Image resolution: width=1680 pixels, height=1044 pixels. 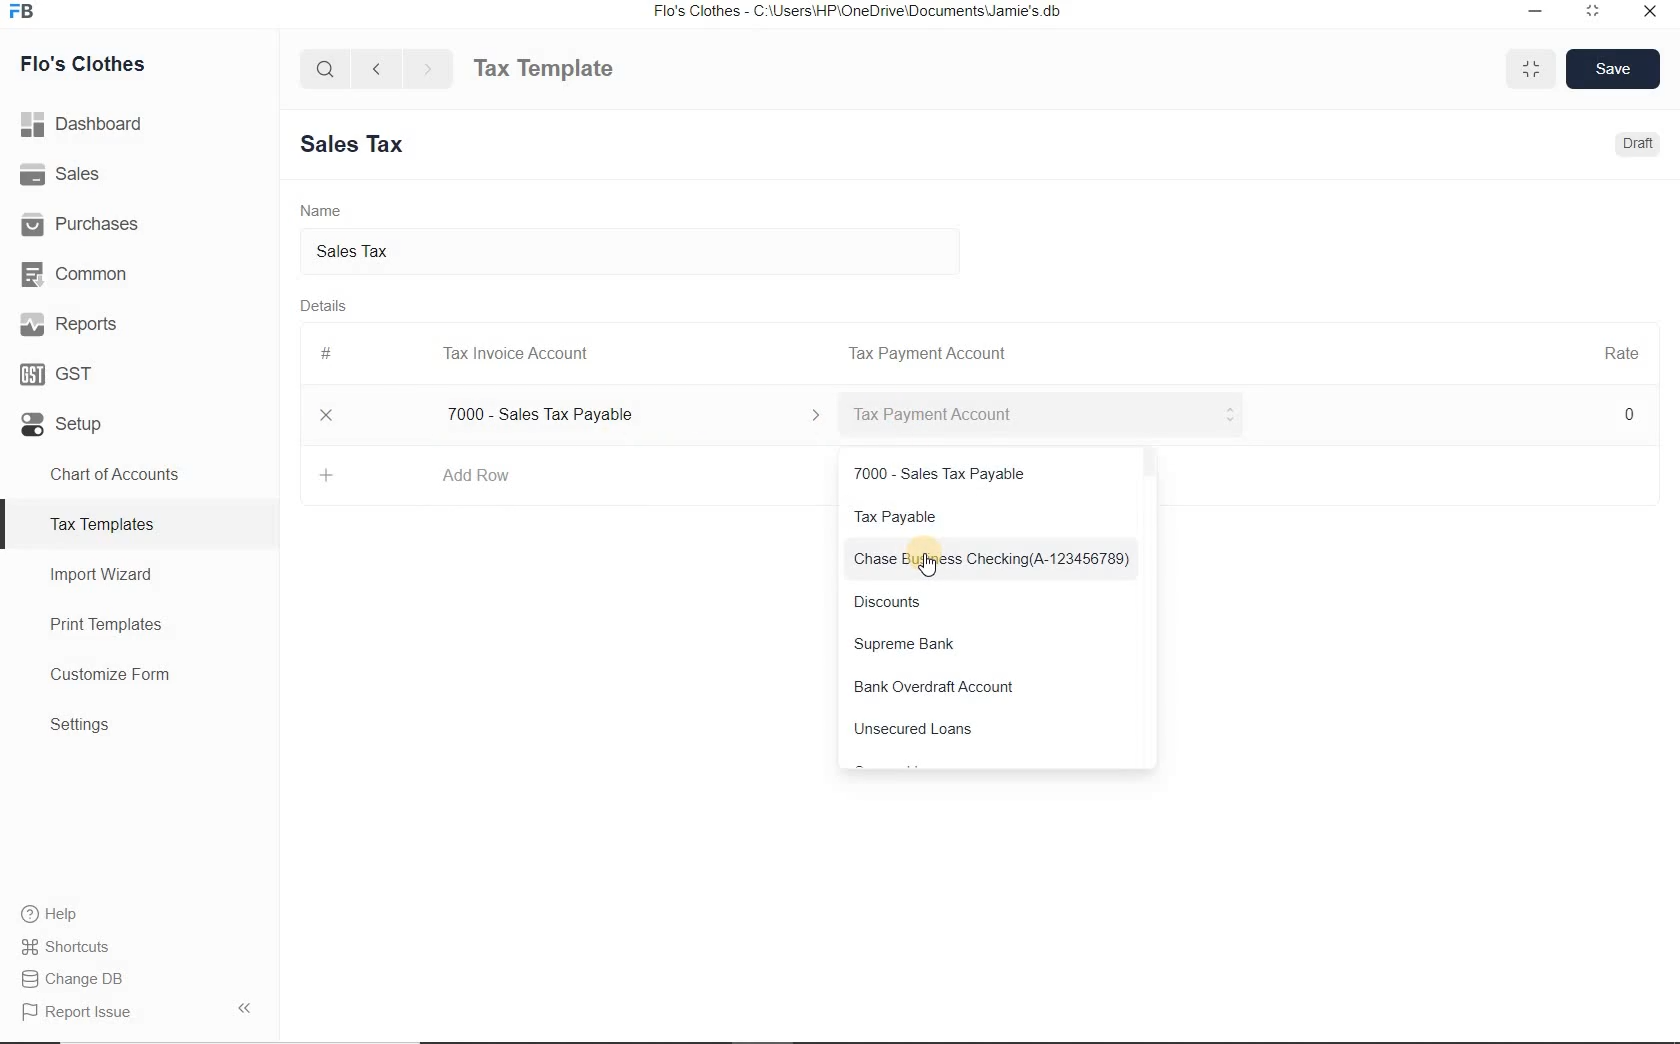 I want to click on New Entry, so click(x=360, y=145).